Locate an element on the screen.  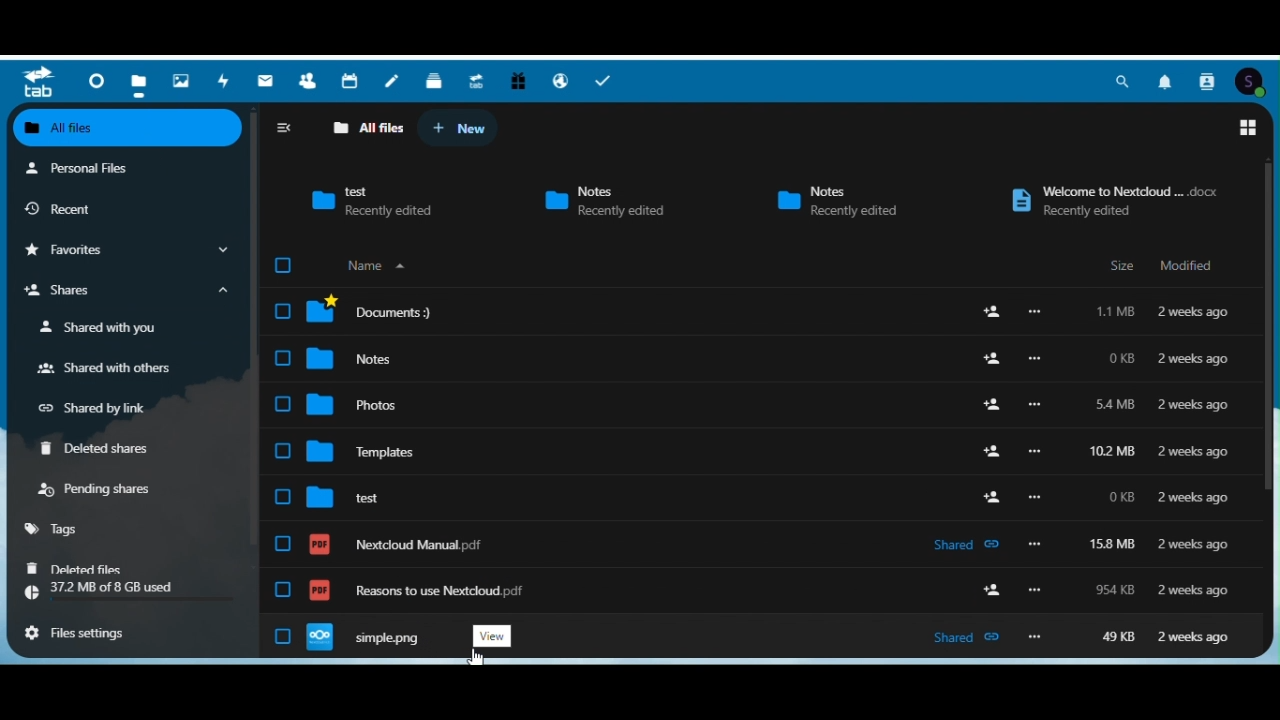
reasons to use nextcloud.pdf is located at coordinates (417, 590).